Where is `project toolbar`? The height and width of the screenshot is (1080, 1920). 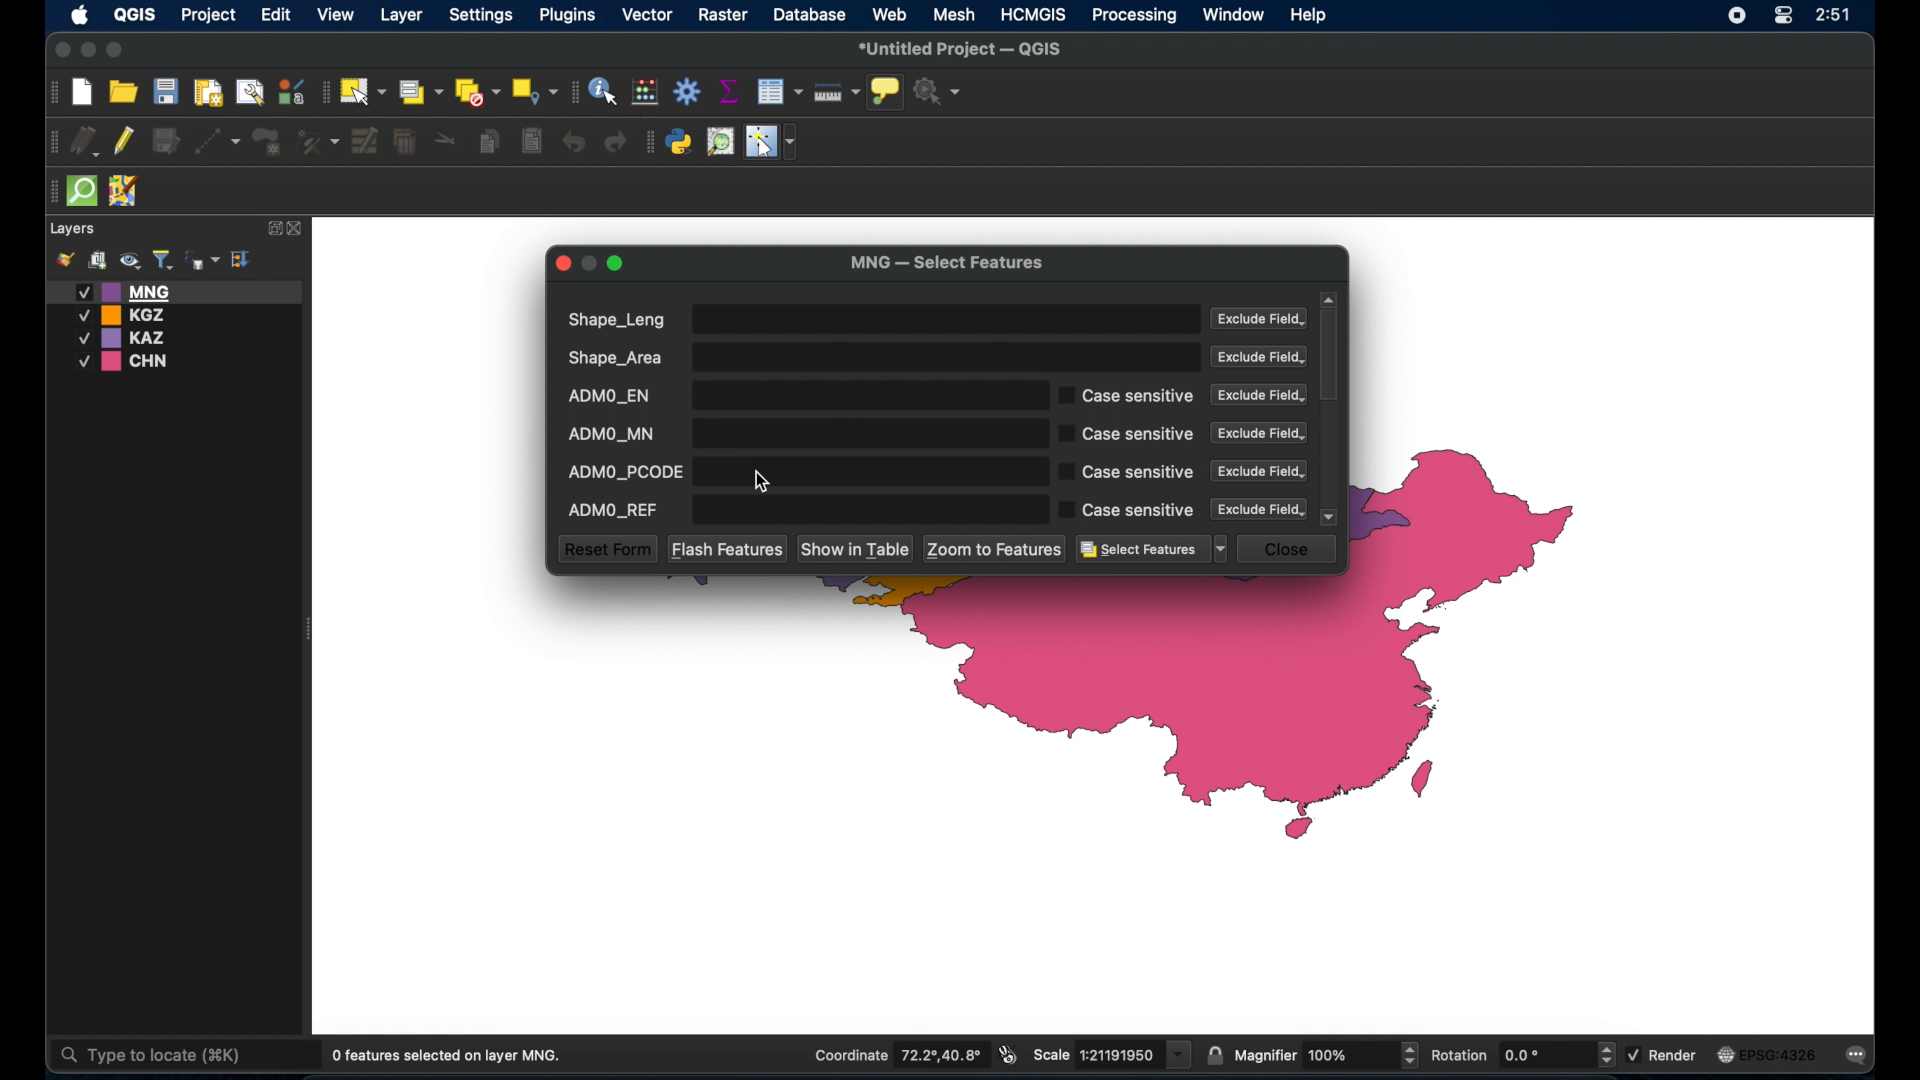
project toolbar is located at coordinates (50, 93).